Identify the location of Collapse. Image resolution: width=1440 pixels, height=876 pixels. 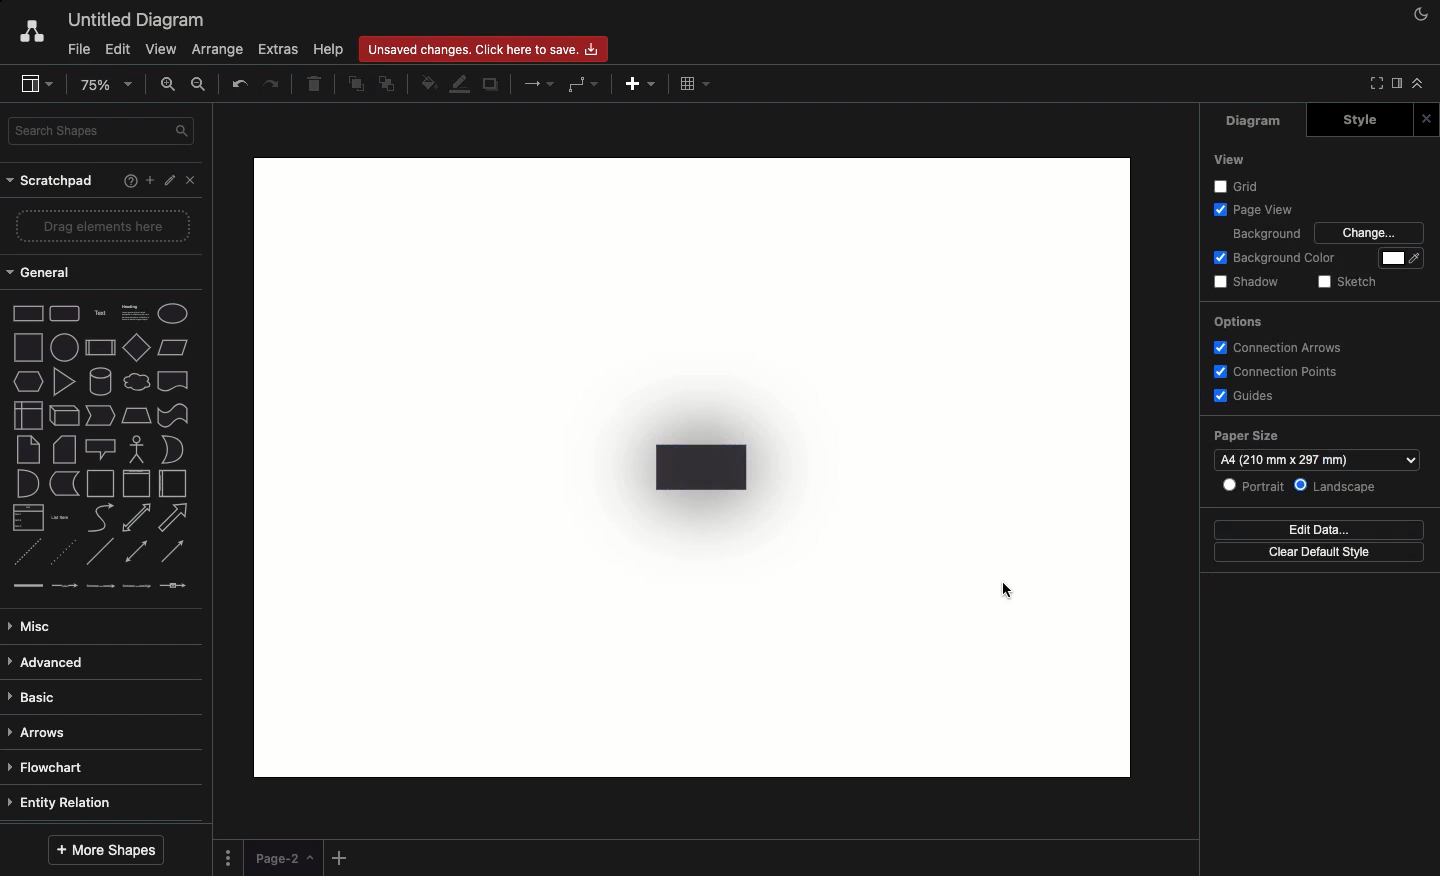
(1417, 84).